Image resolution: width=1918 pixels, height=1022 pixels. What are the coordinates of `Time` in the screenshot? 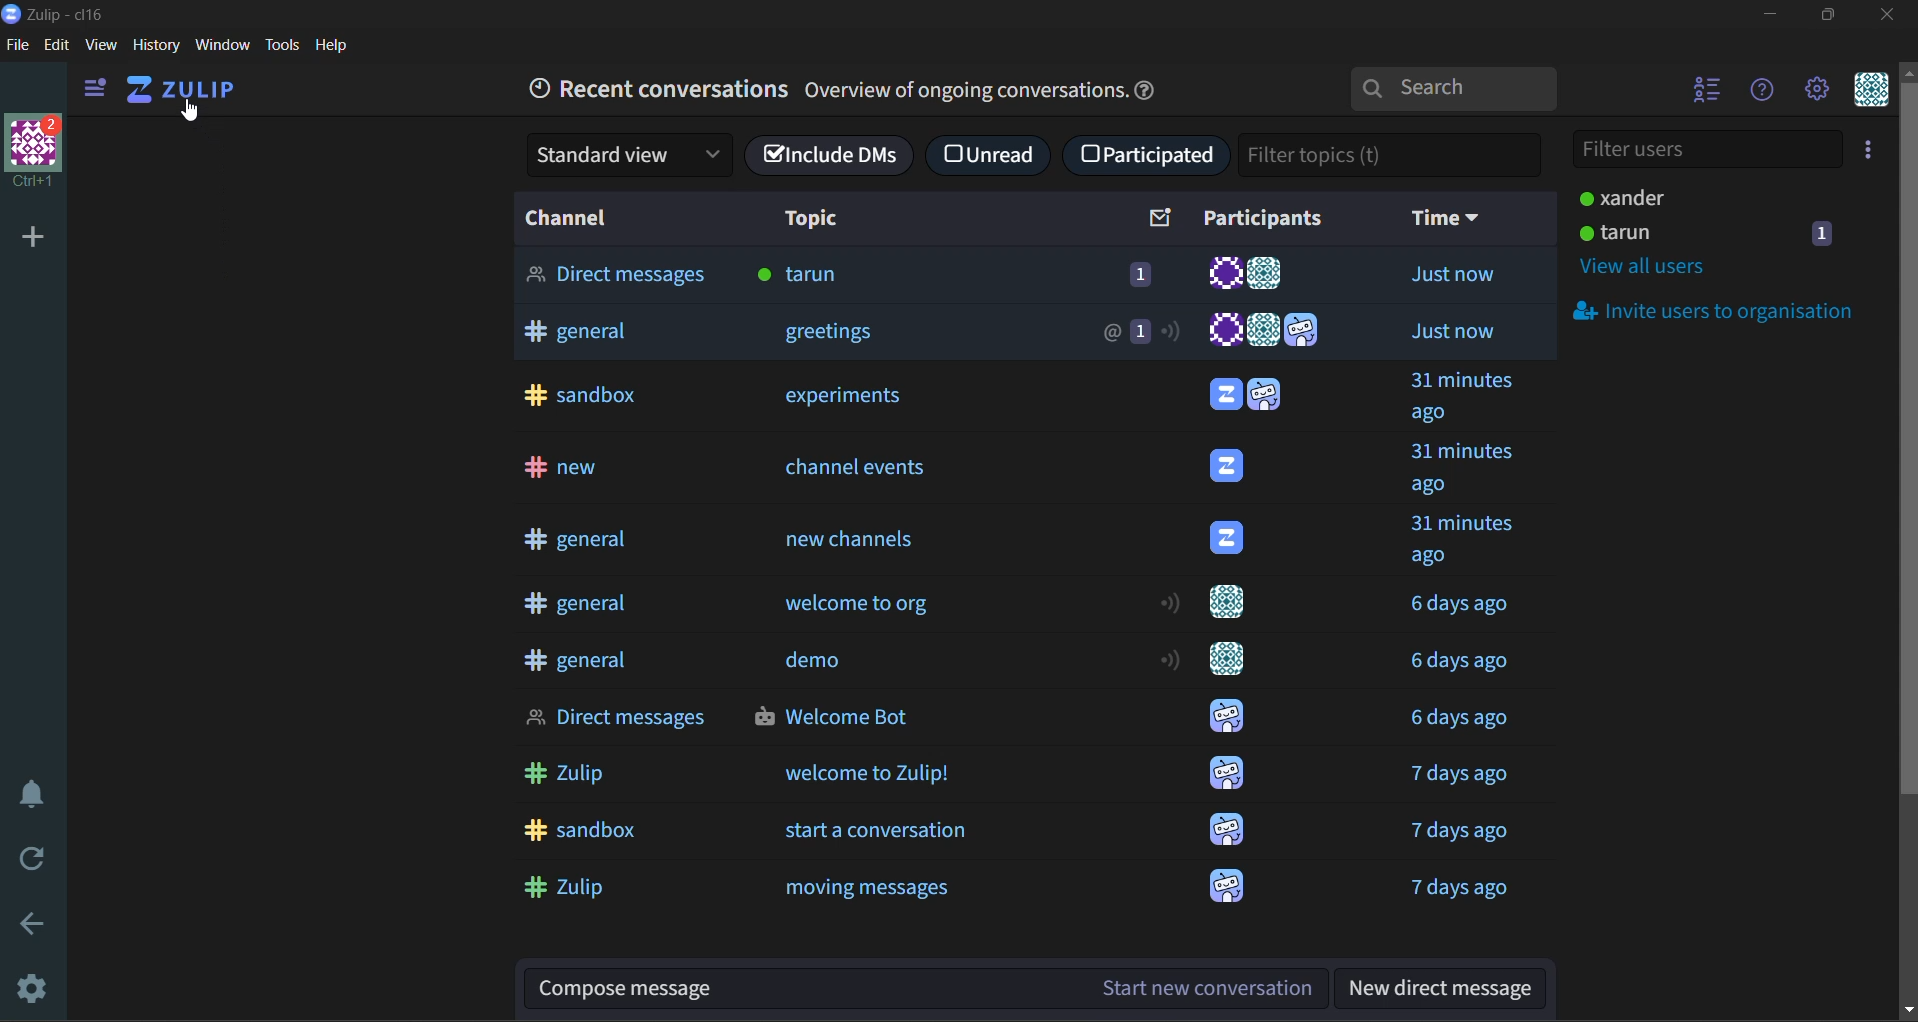 It's located at (1465, 888).